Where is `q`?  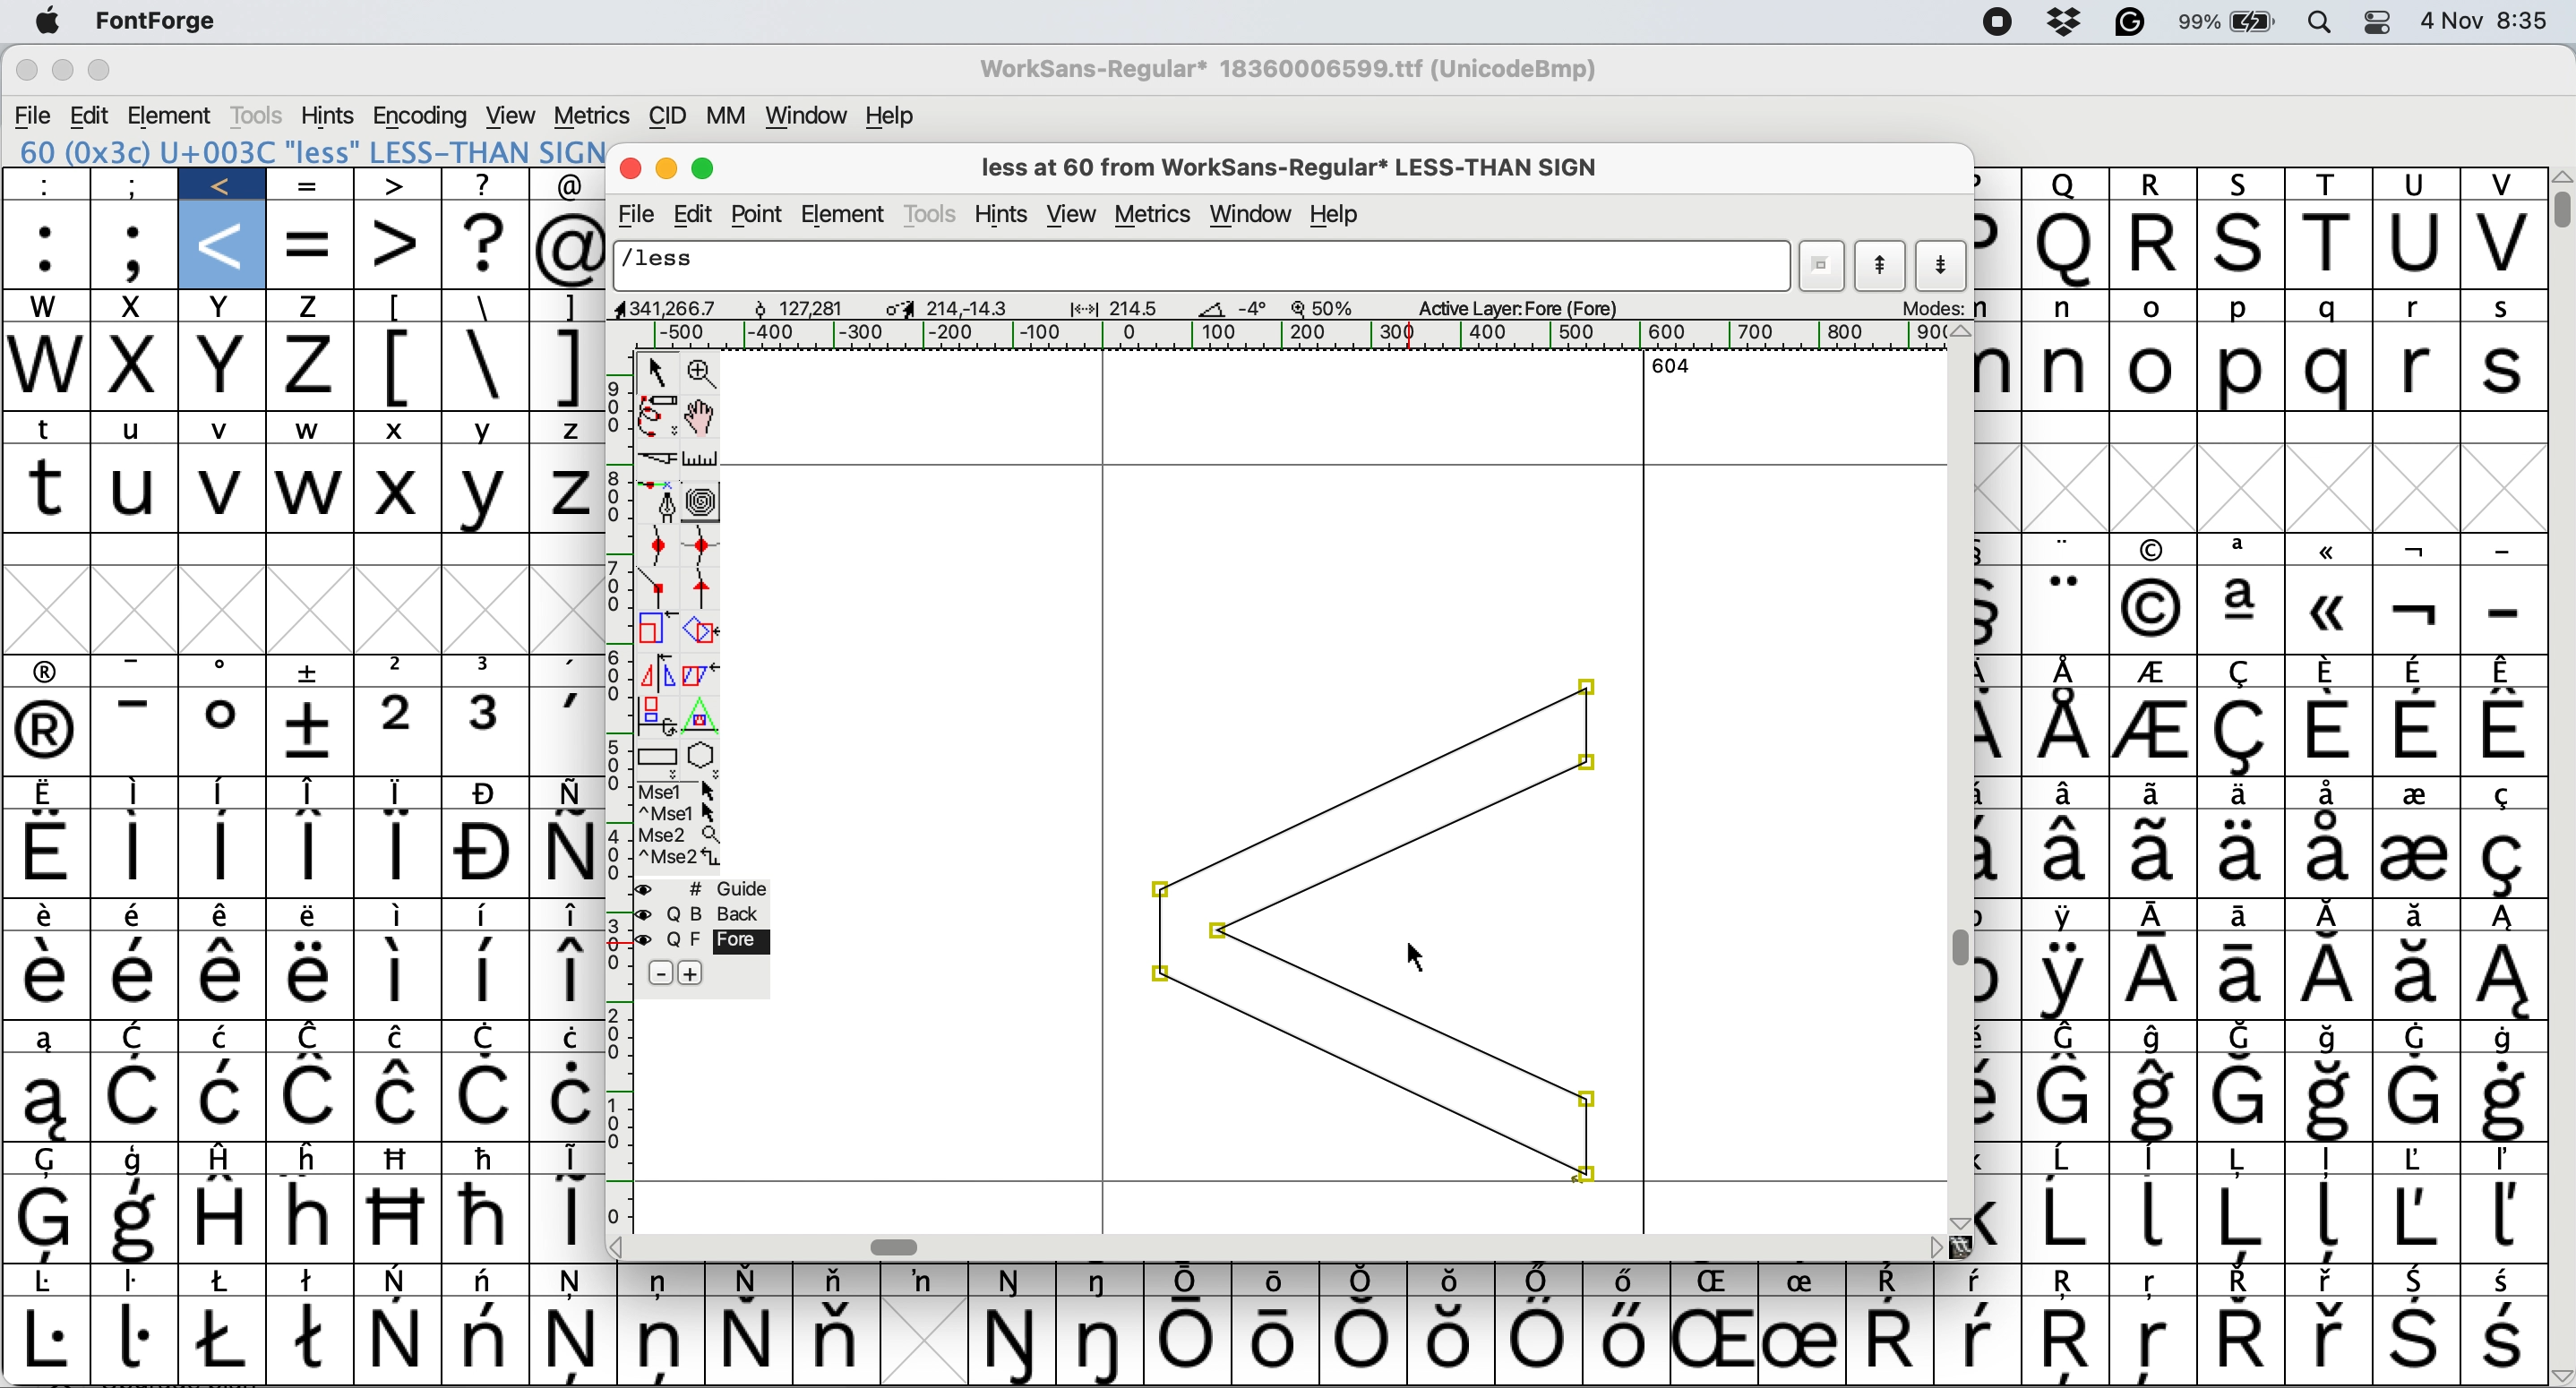 q is located at coordinates (2330, 367).